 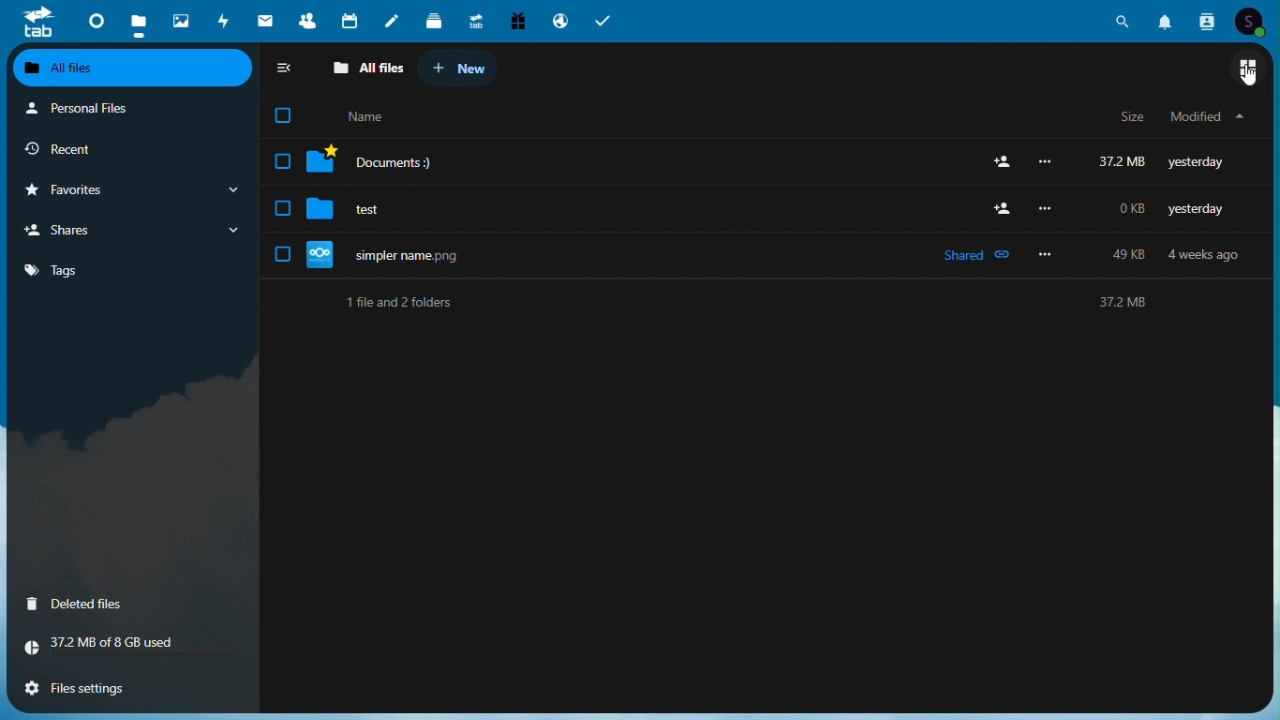 What do you see at coordinates (305, 19) in the screenshot?
I see `contacts` at bounding box center [305, 19].